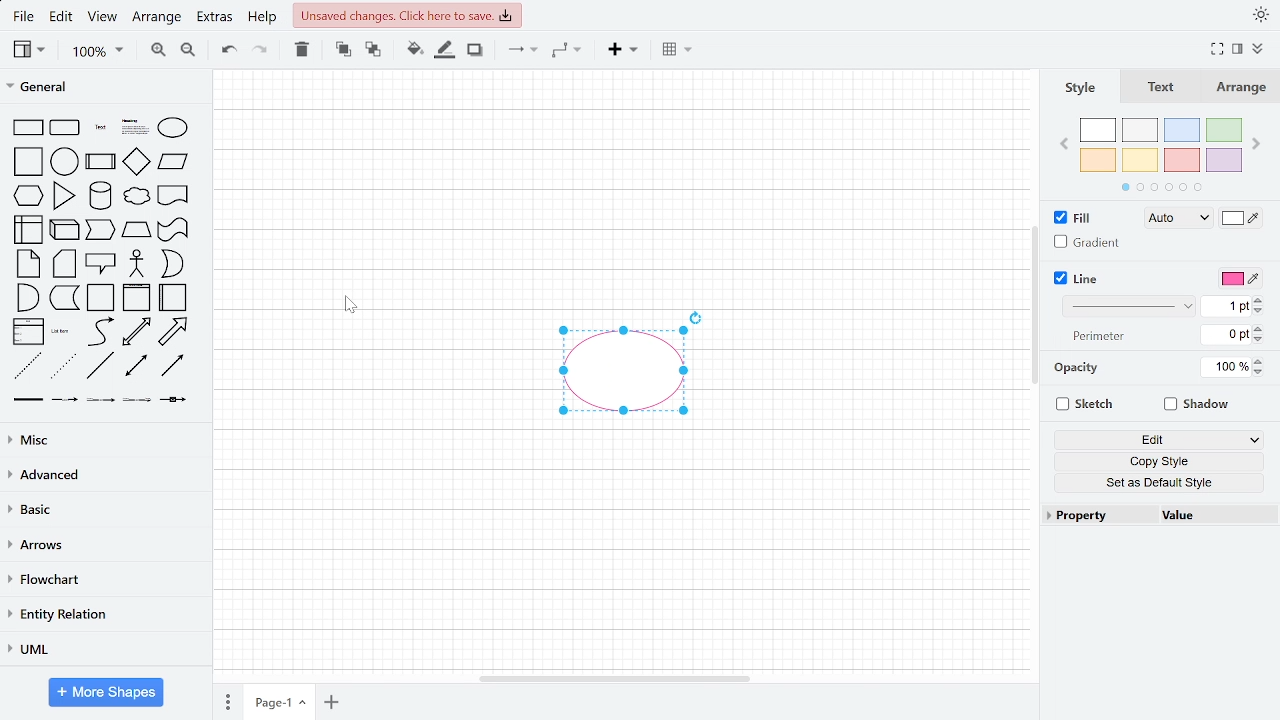  What do you see at coordinates (222, 701) in the screenshot?
I see `Pages` at bounding box center [222, 701].